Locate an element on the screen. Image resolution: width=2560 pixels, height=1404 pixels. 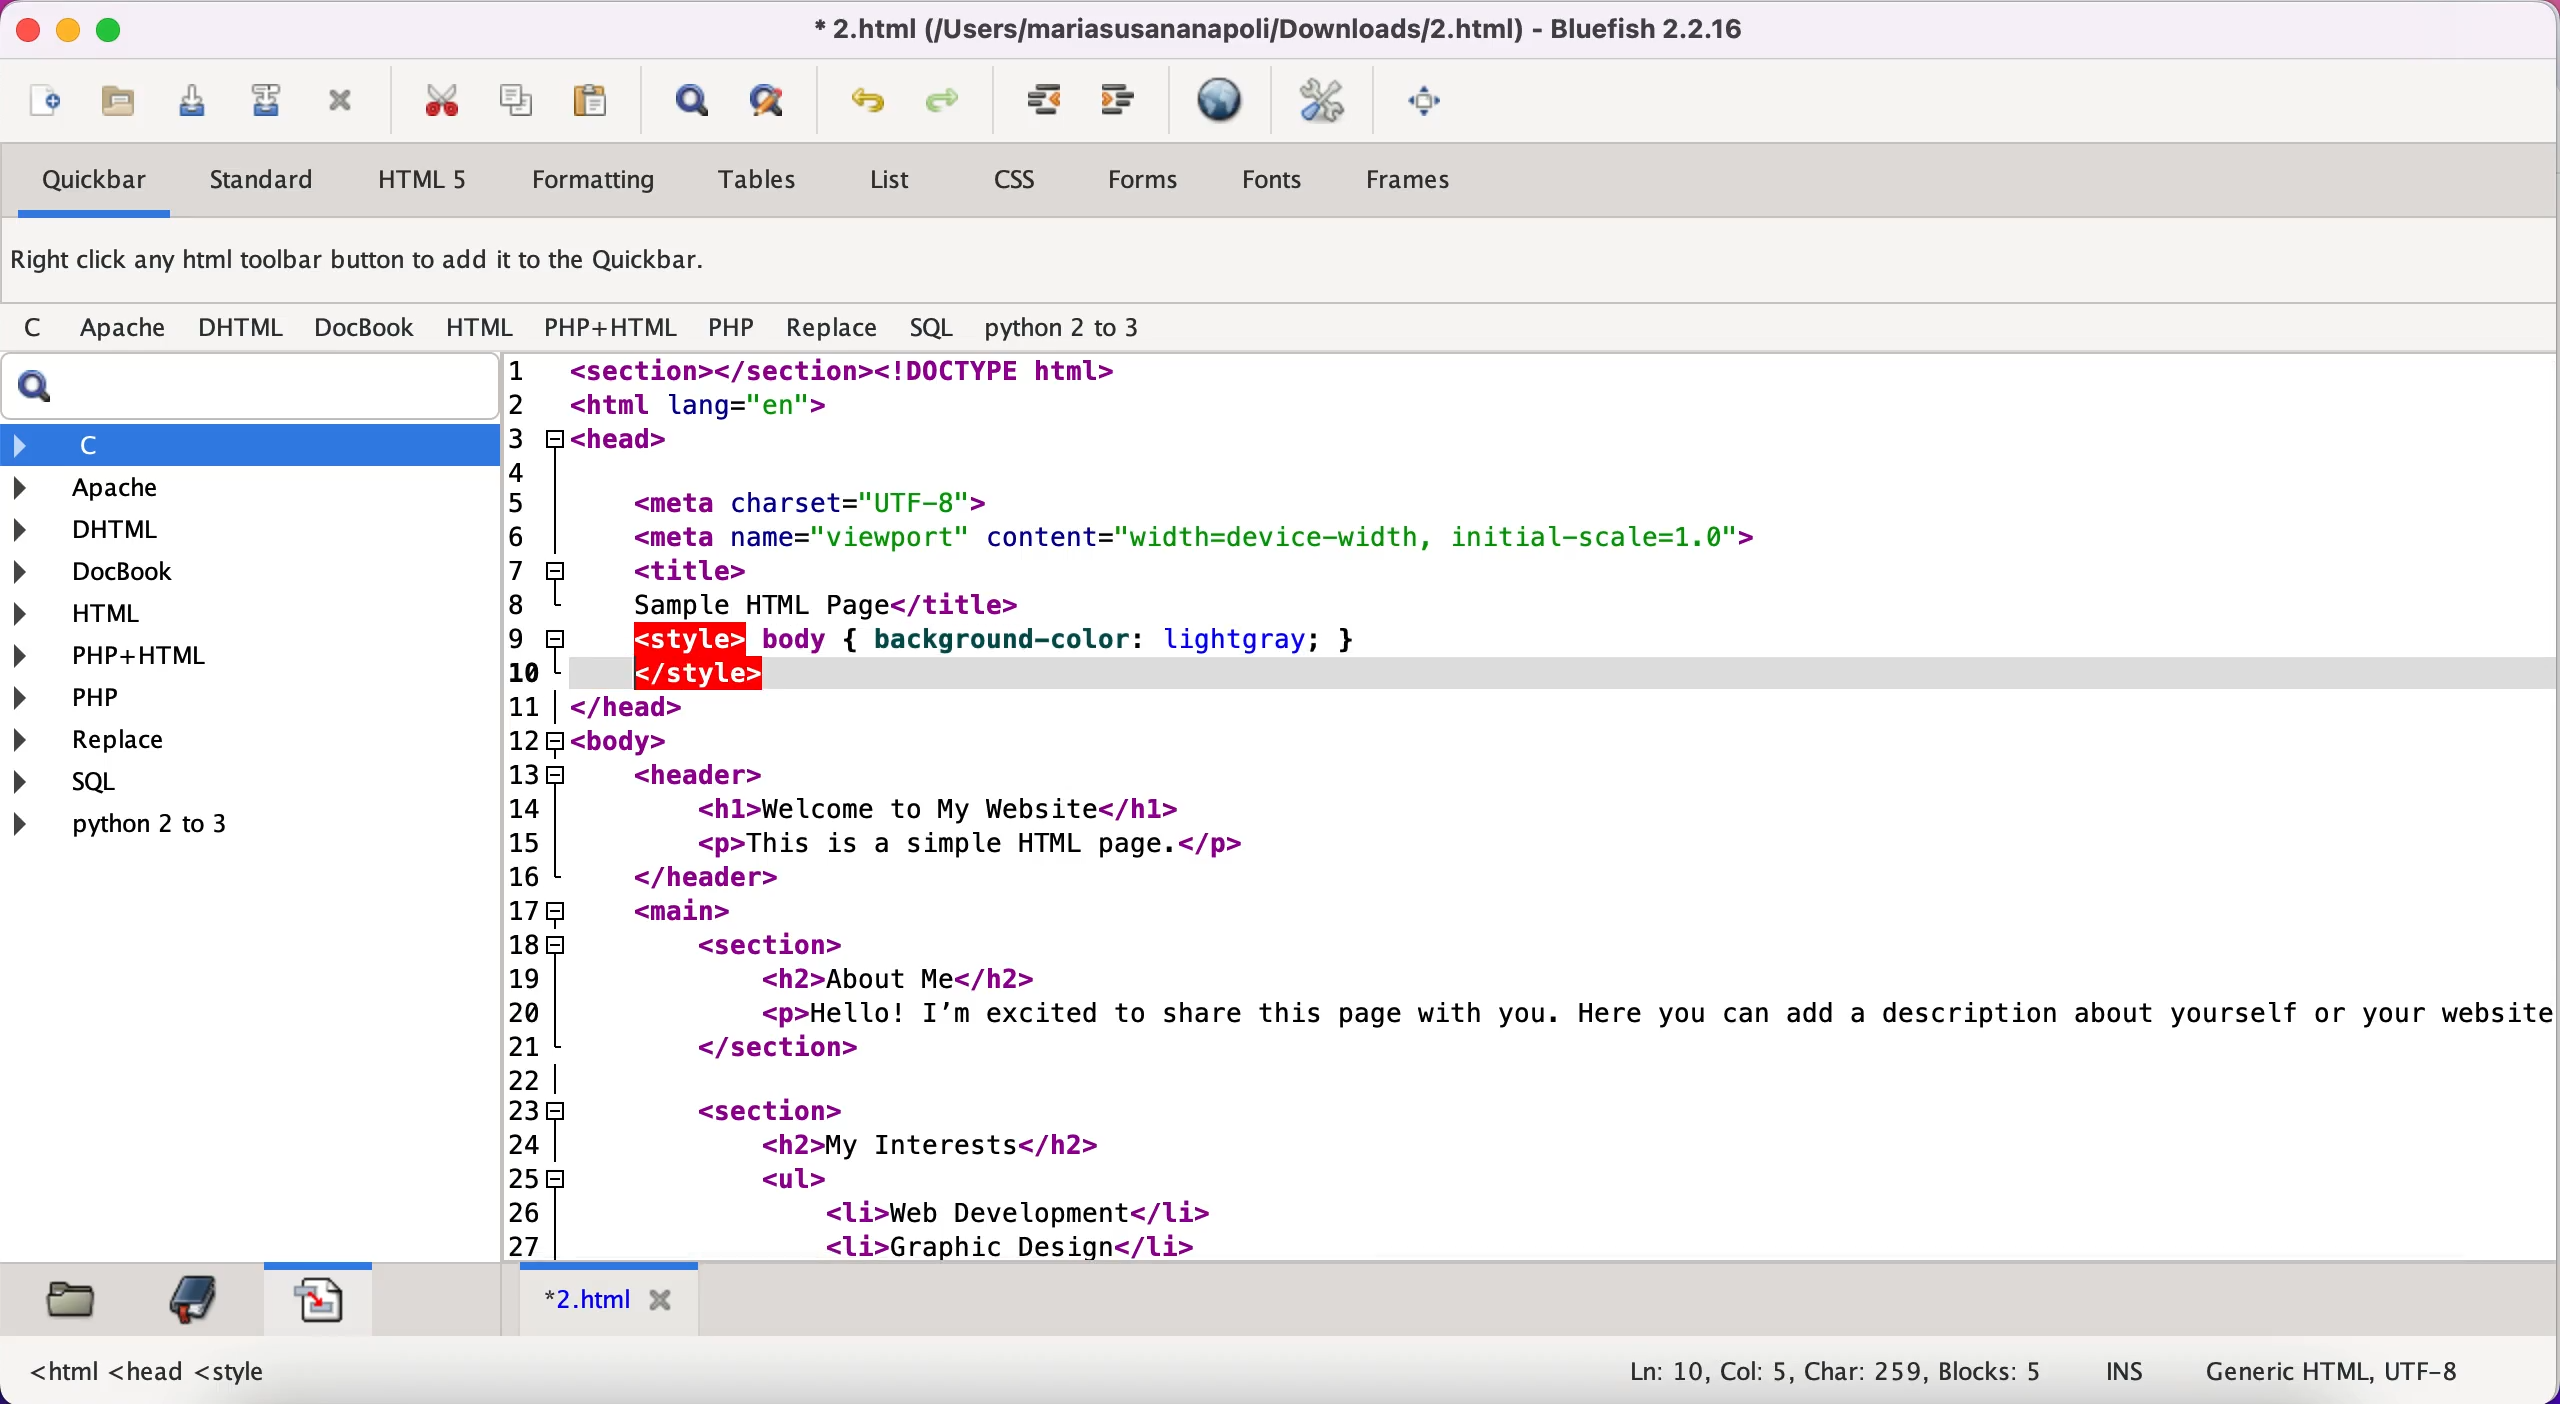
snippets is located at coordinates (318, 1295).